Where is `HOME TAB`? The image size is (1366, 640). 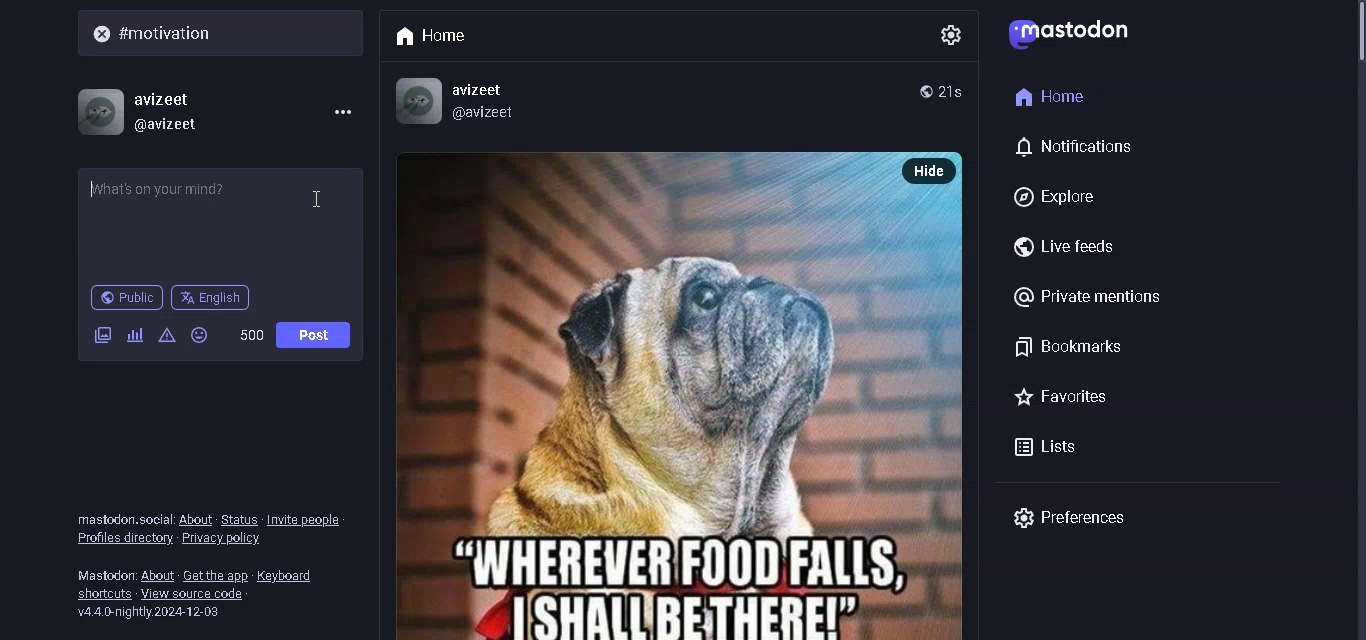 HOME TAB is located at coordinates (439, 33).